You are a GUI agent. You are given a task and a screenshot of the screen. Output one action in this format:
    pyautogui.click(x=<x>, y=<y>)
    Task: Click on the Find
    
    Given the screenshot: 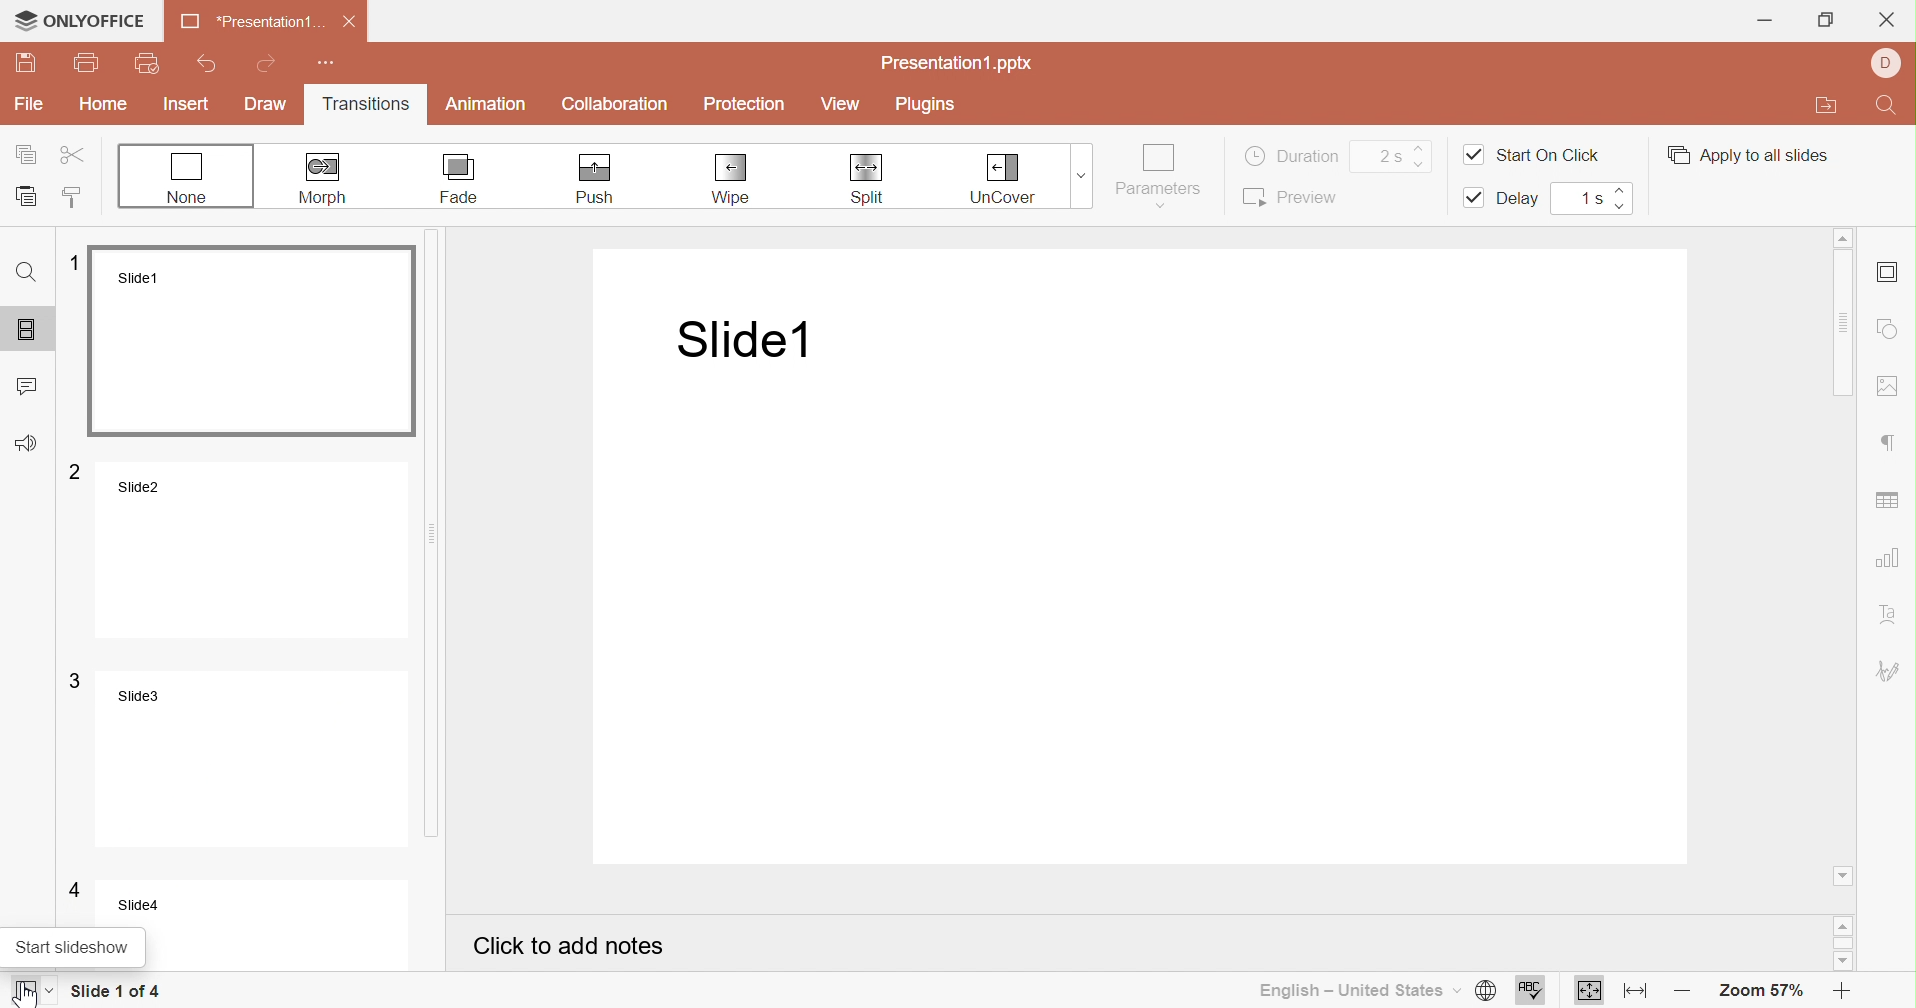 What is the action you would take?
    pyautogui.click(x=1890, y=104)
    